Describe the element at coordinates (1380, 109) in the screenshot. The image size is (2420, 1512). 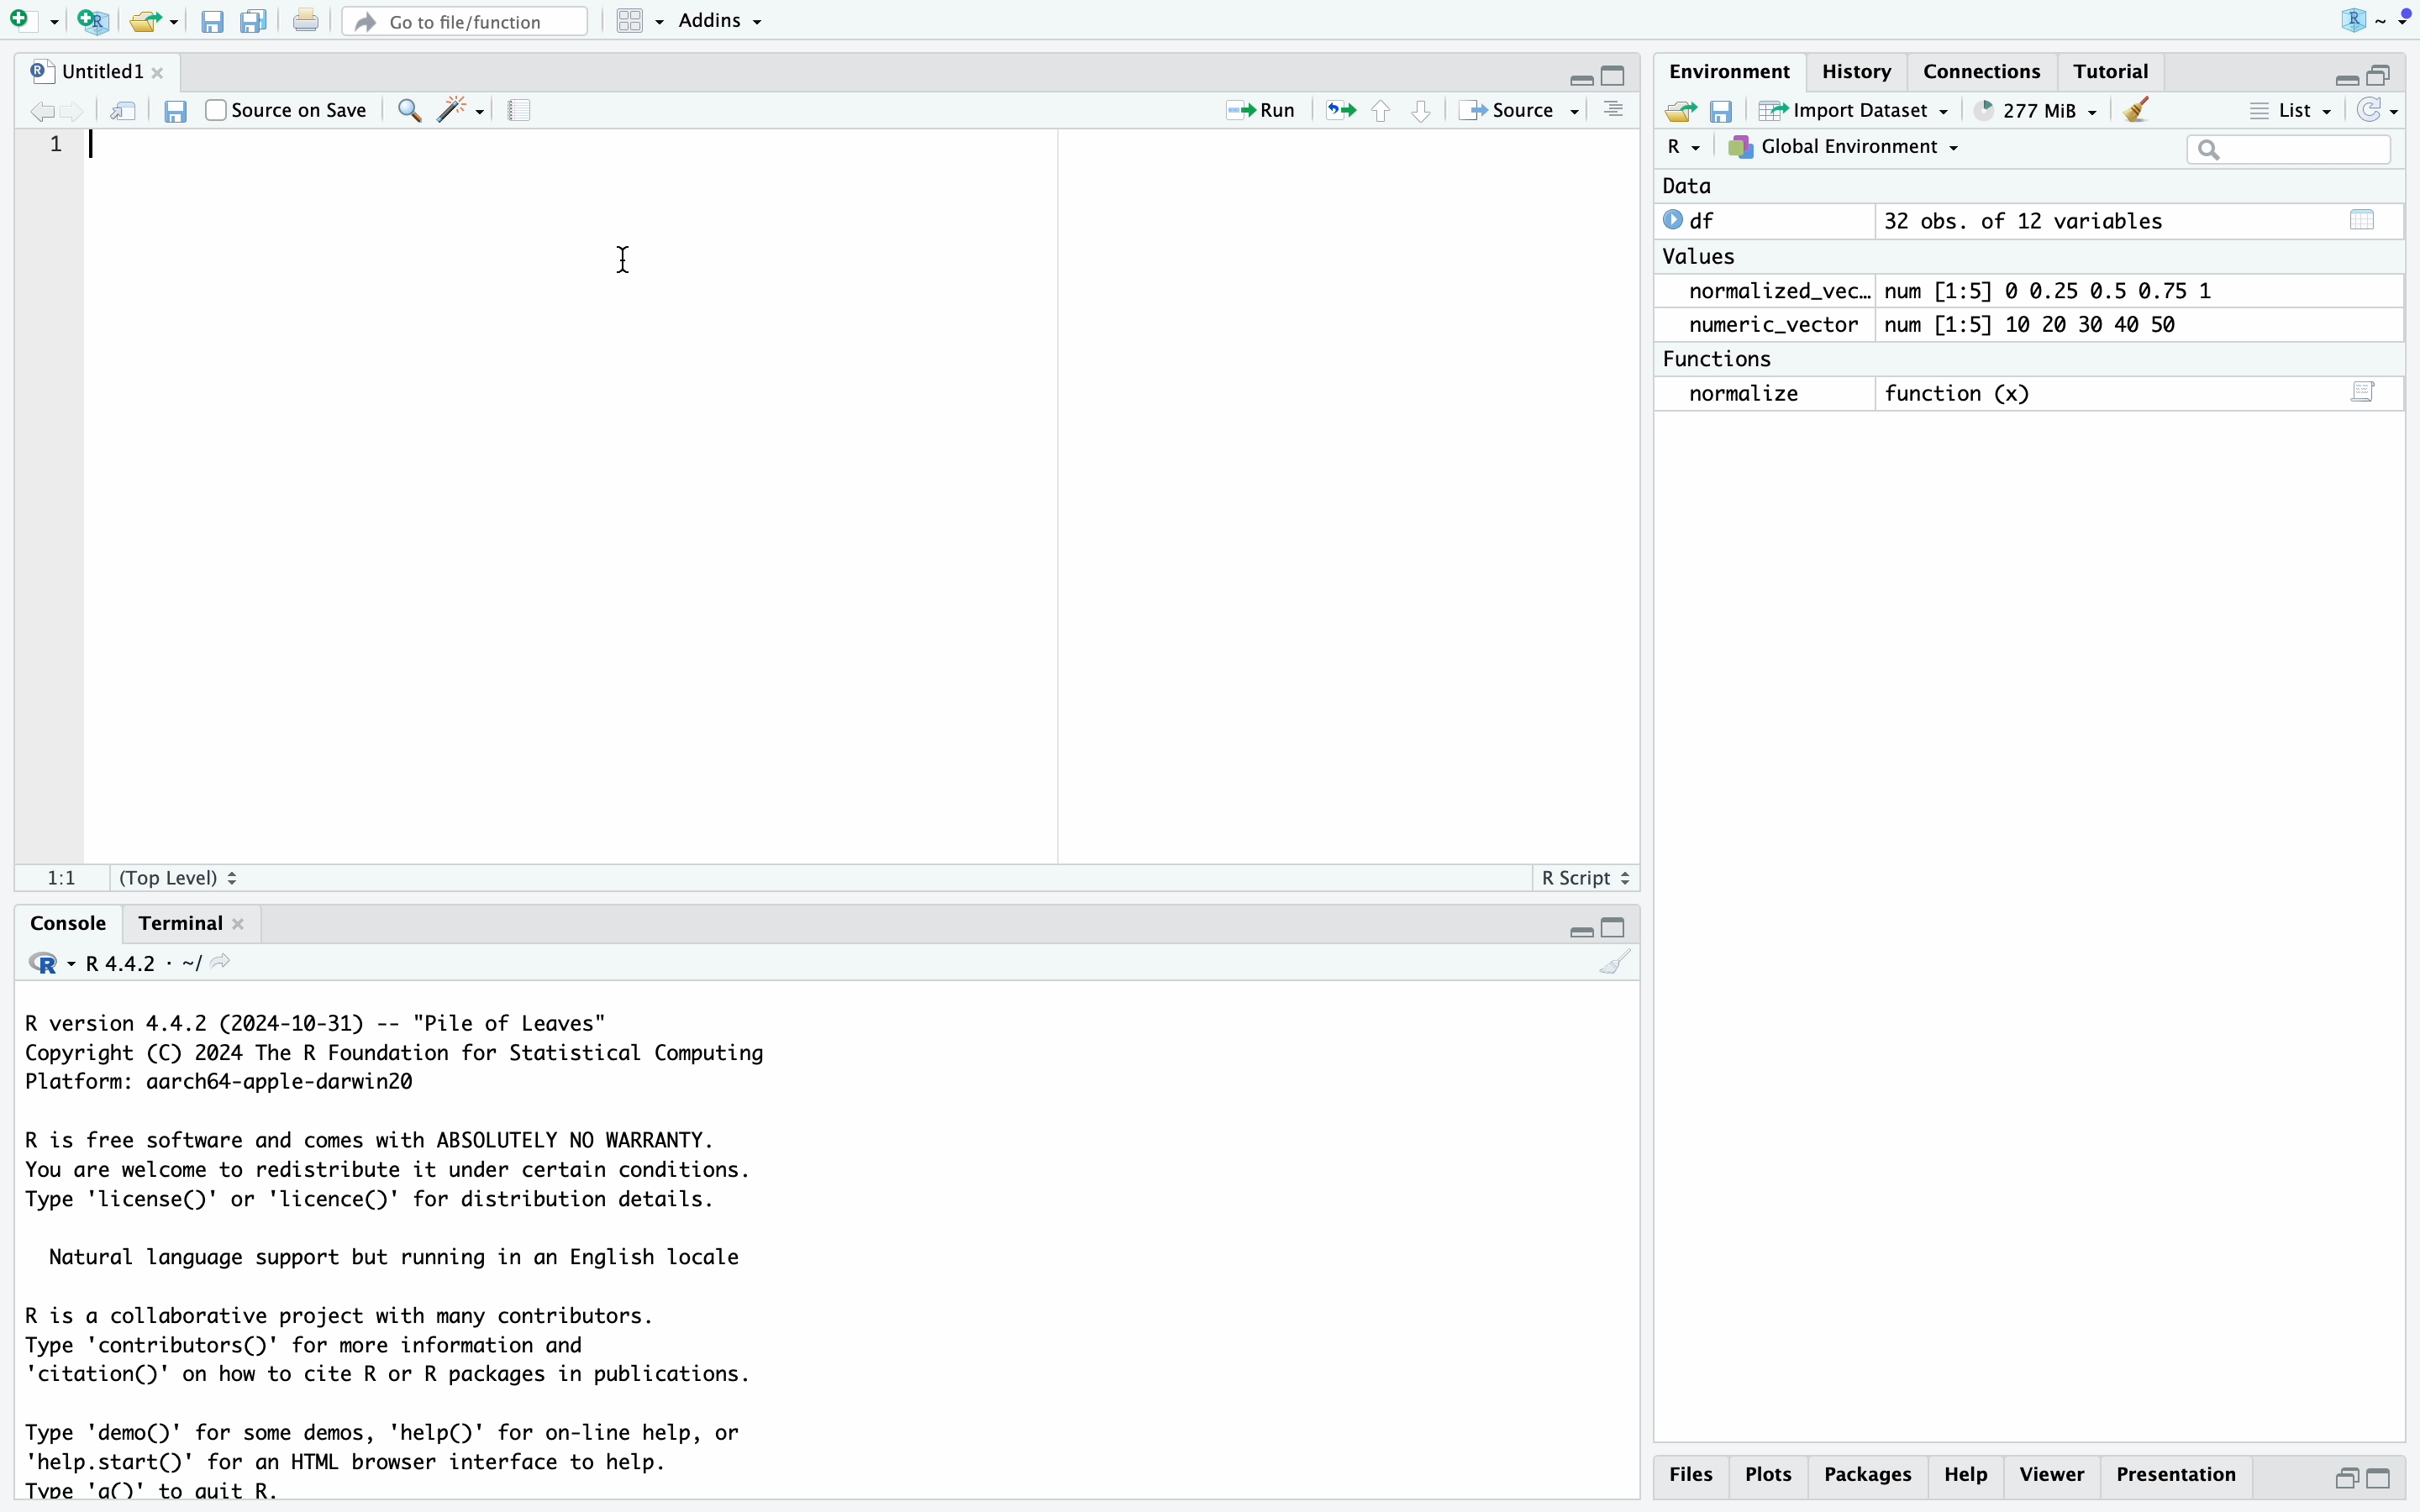
I see `go to previous section` at that location.